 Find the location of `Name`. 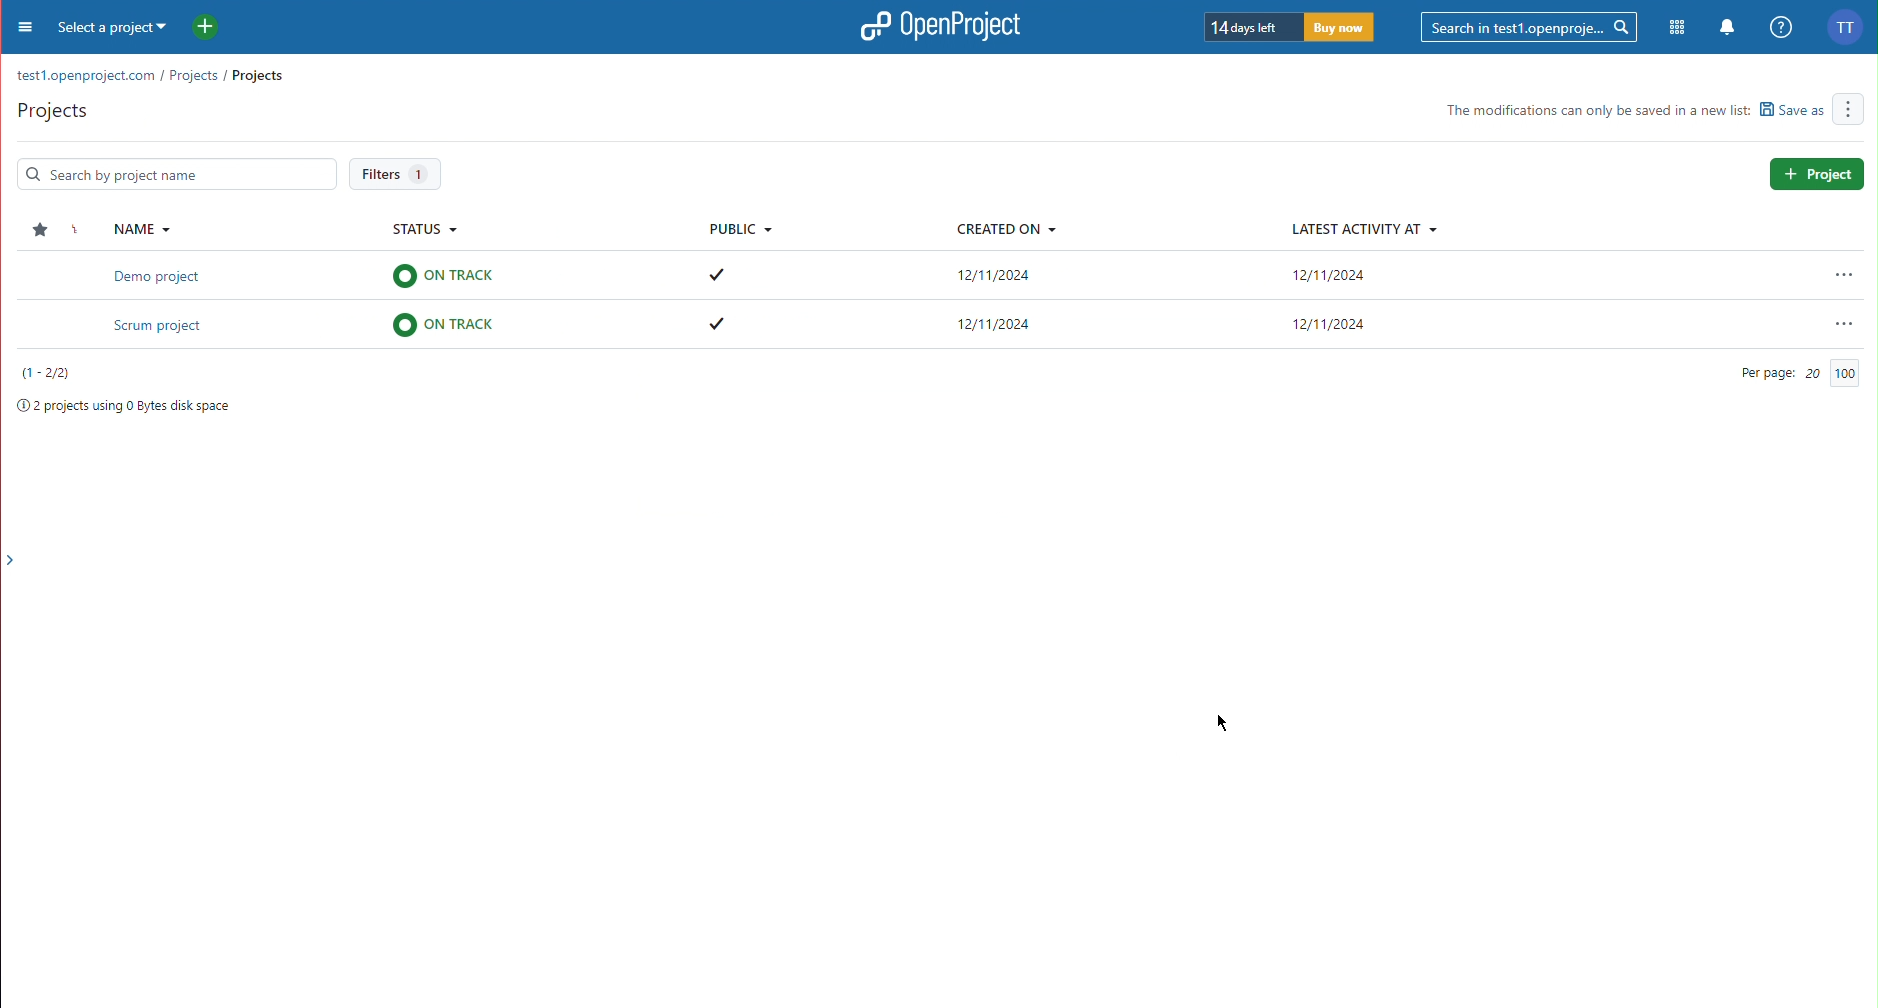

Name is located at coordinates (140, 225).